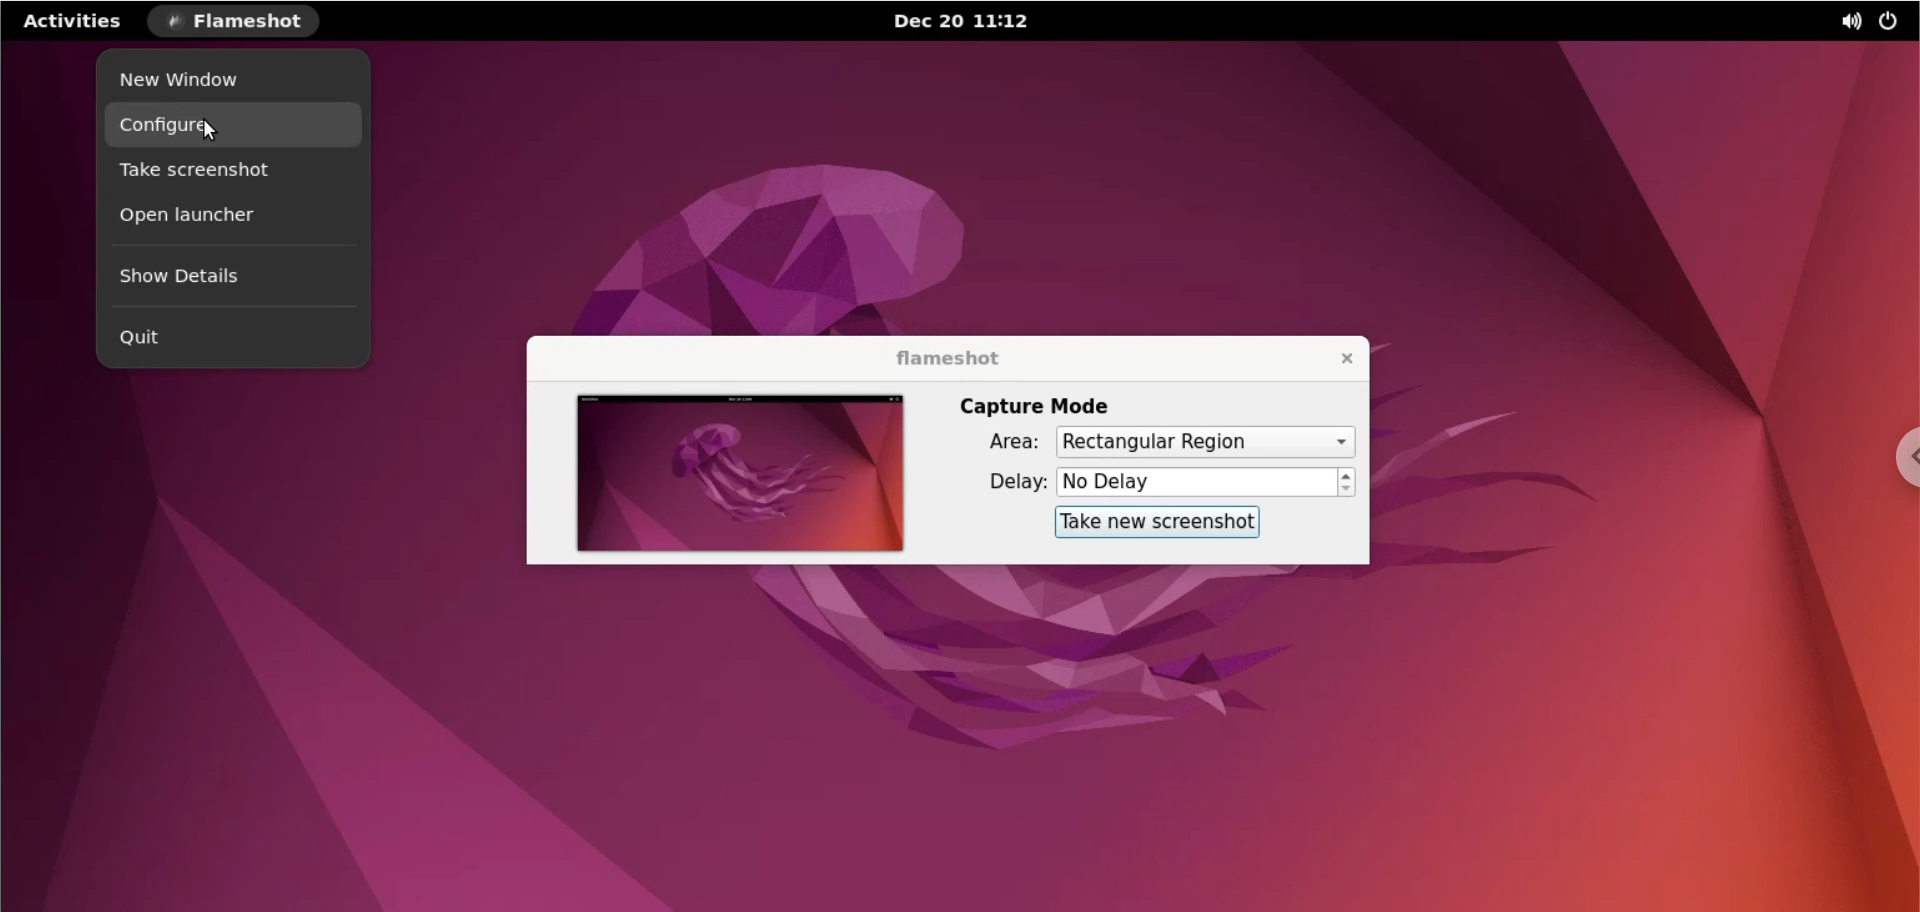  What do you see at coordinates (743, 472) in the screenshot?
I see `screenshot  preview` at bounding box center [743, 472].